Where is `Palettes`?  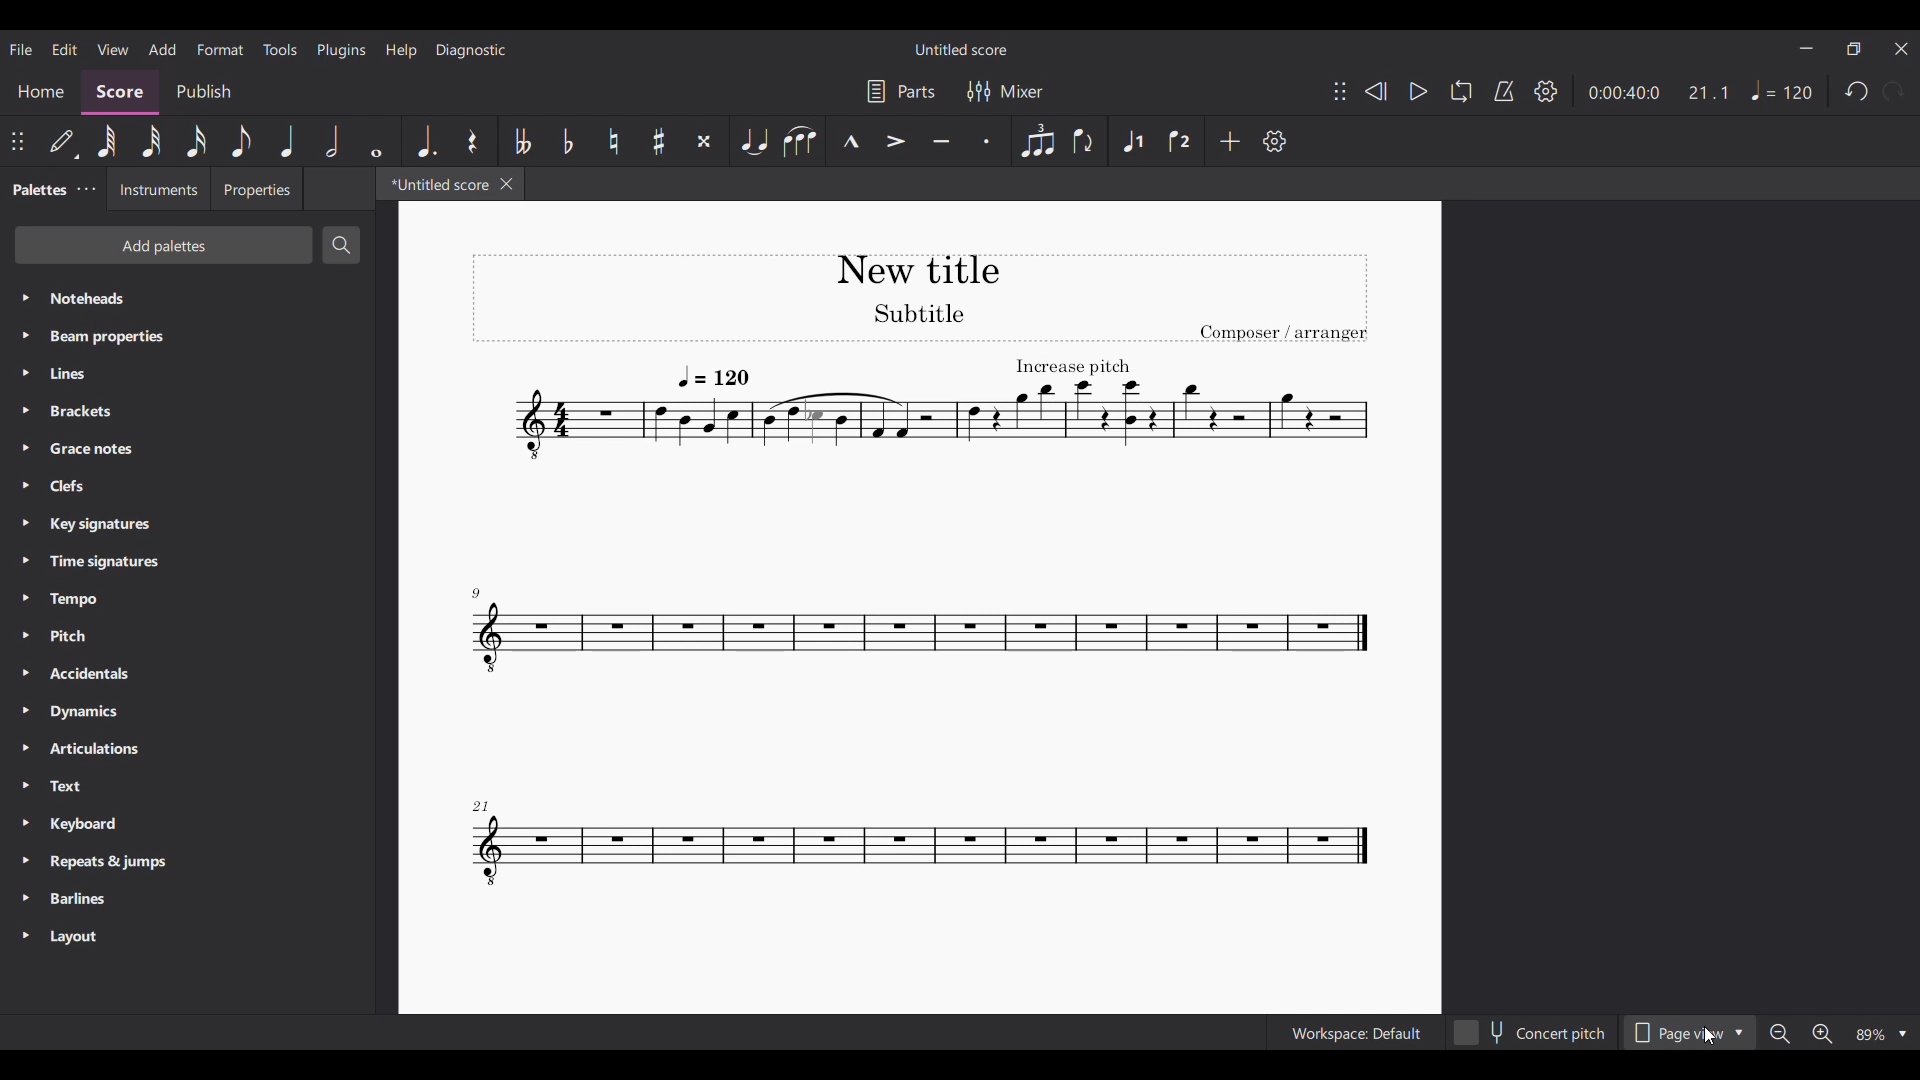
Palettes is located at coordinates (37, 188).